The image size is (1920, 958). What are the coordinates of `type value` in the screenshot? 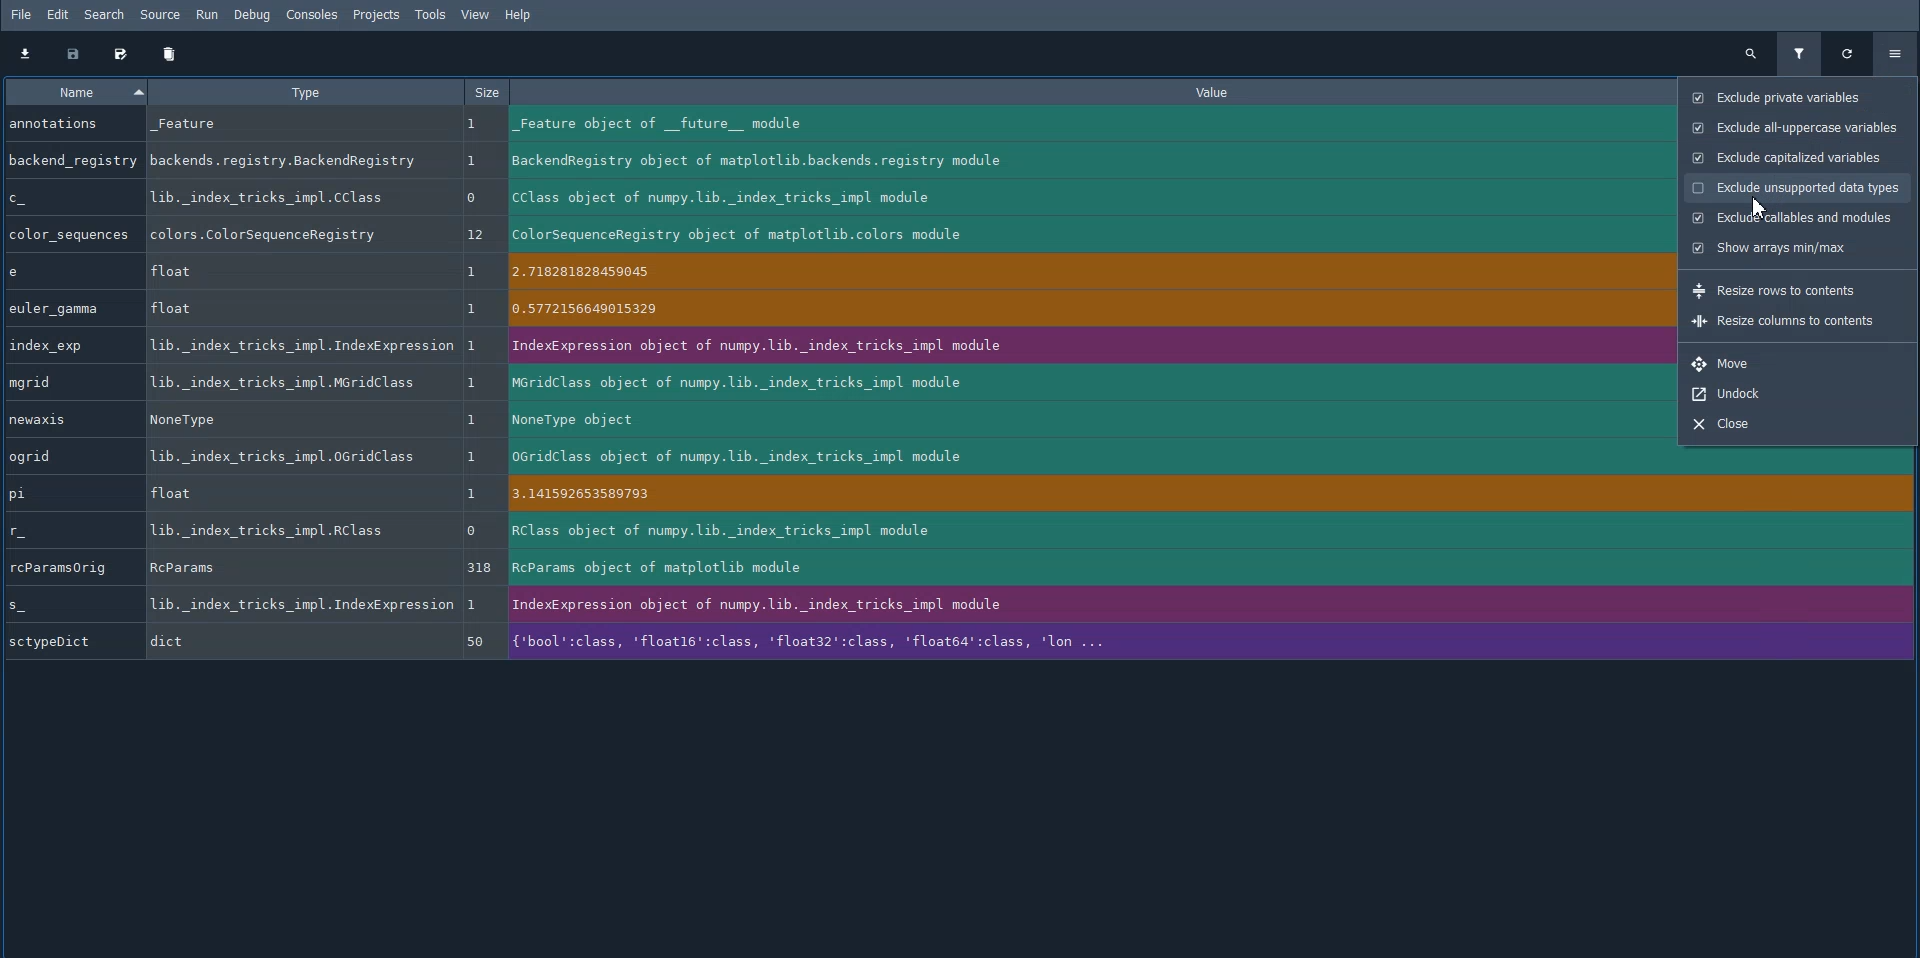 It's located at (286, 419).